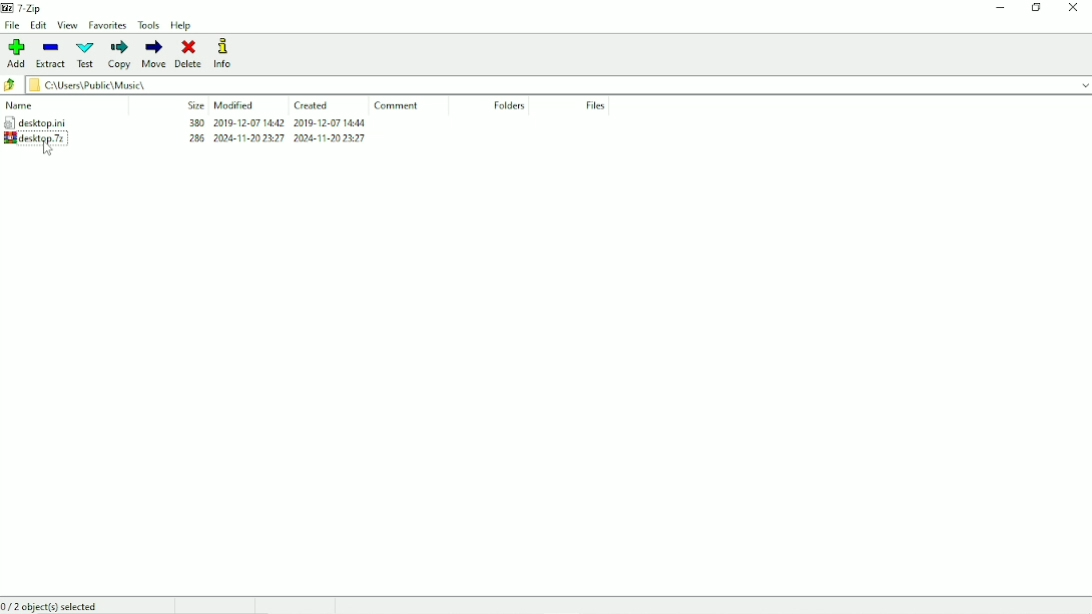  Describe the element at coordinates (17, 53) in the screenshot. I see `Add` at that location.